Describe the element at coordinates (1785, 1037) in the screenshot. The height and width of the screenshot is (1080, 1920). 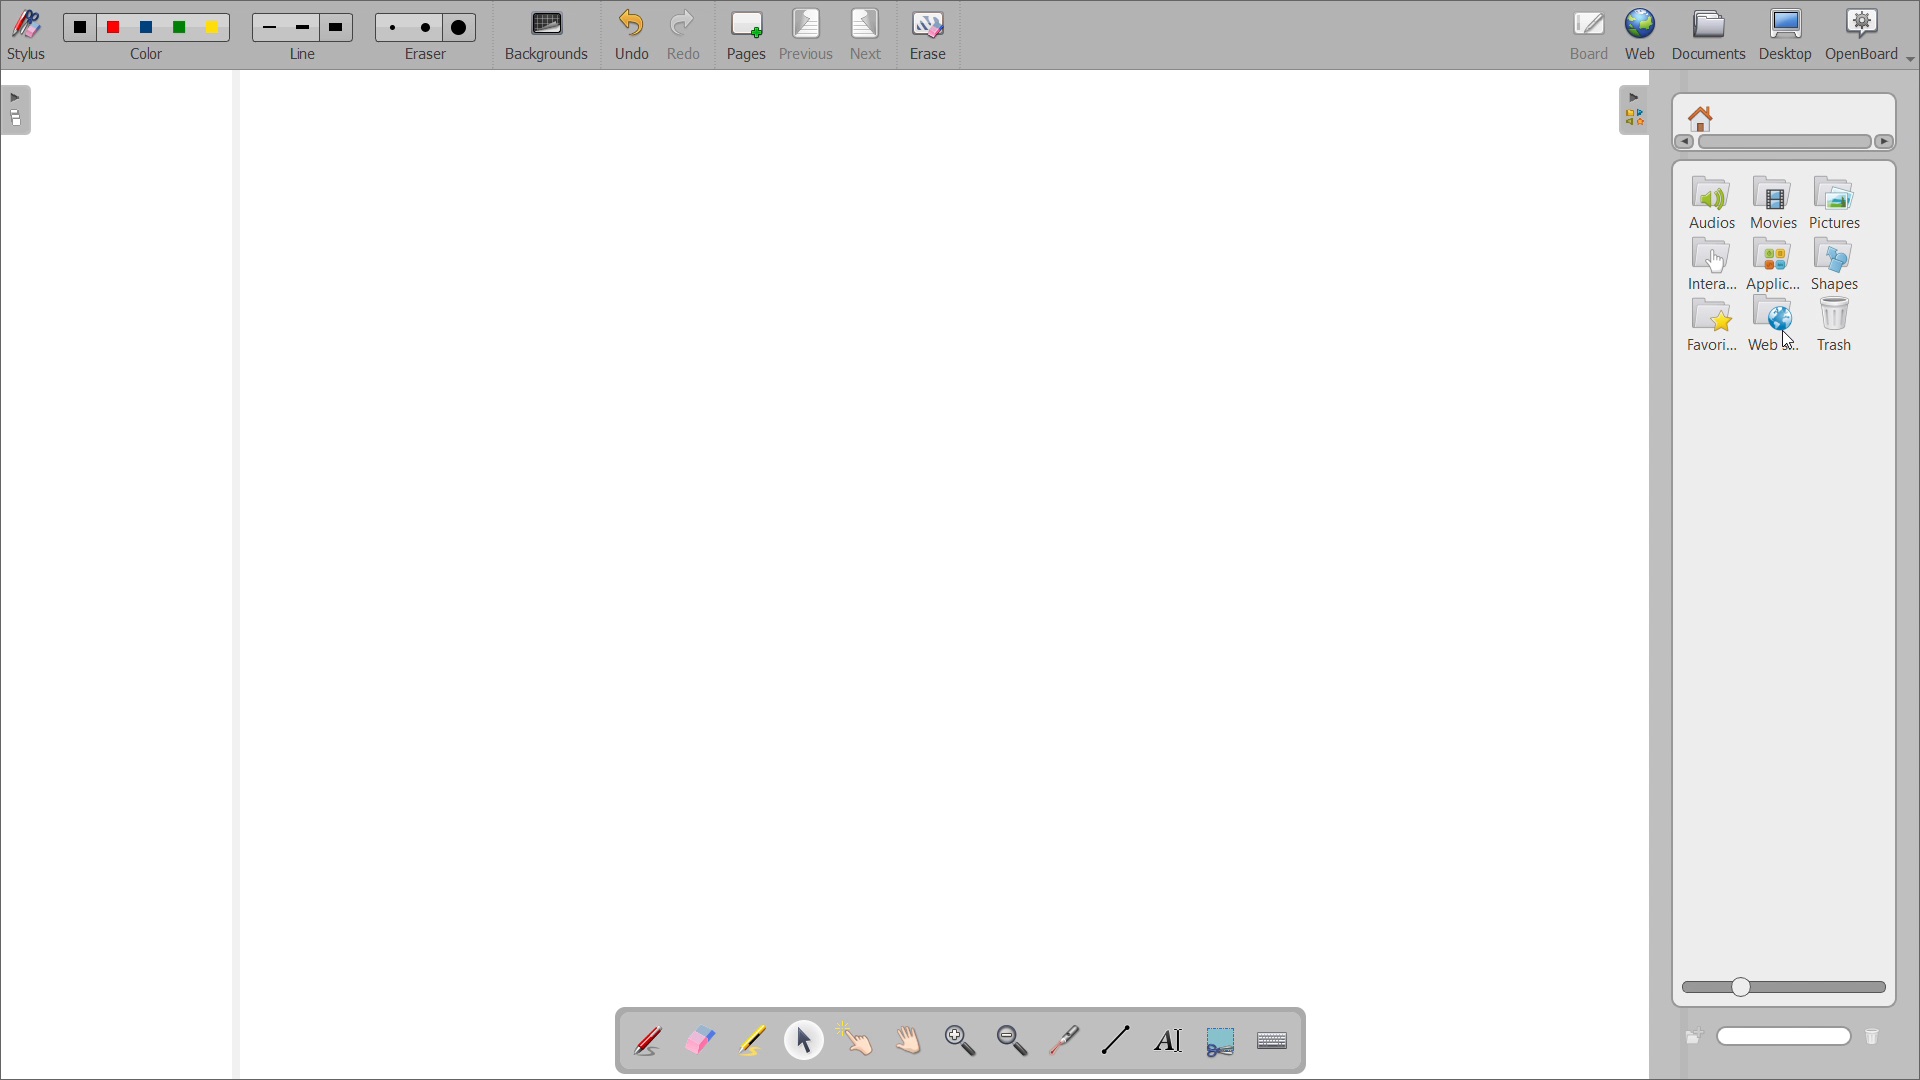
I see `search` at that location.